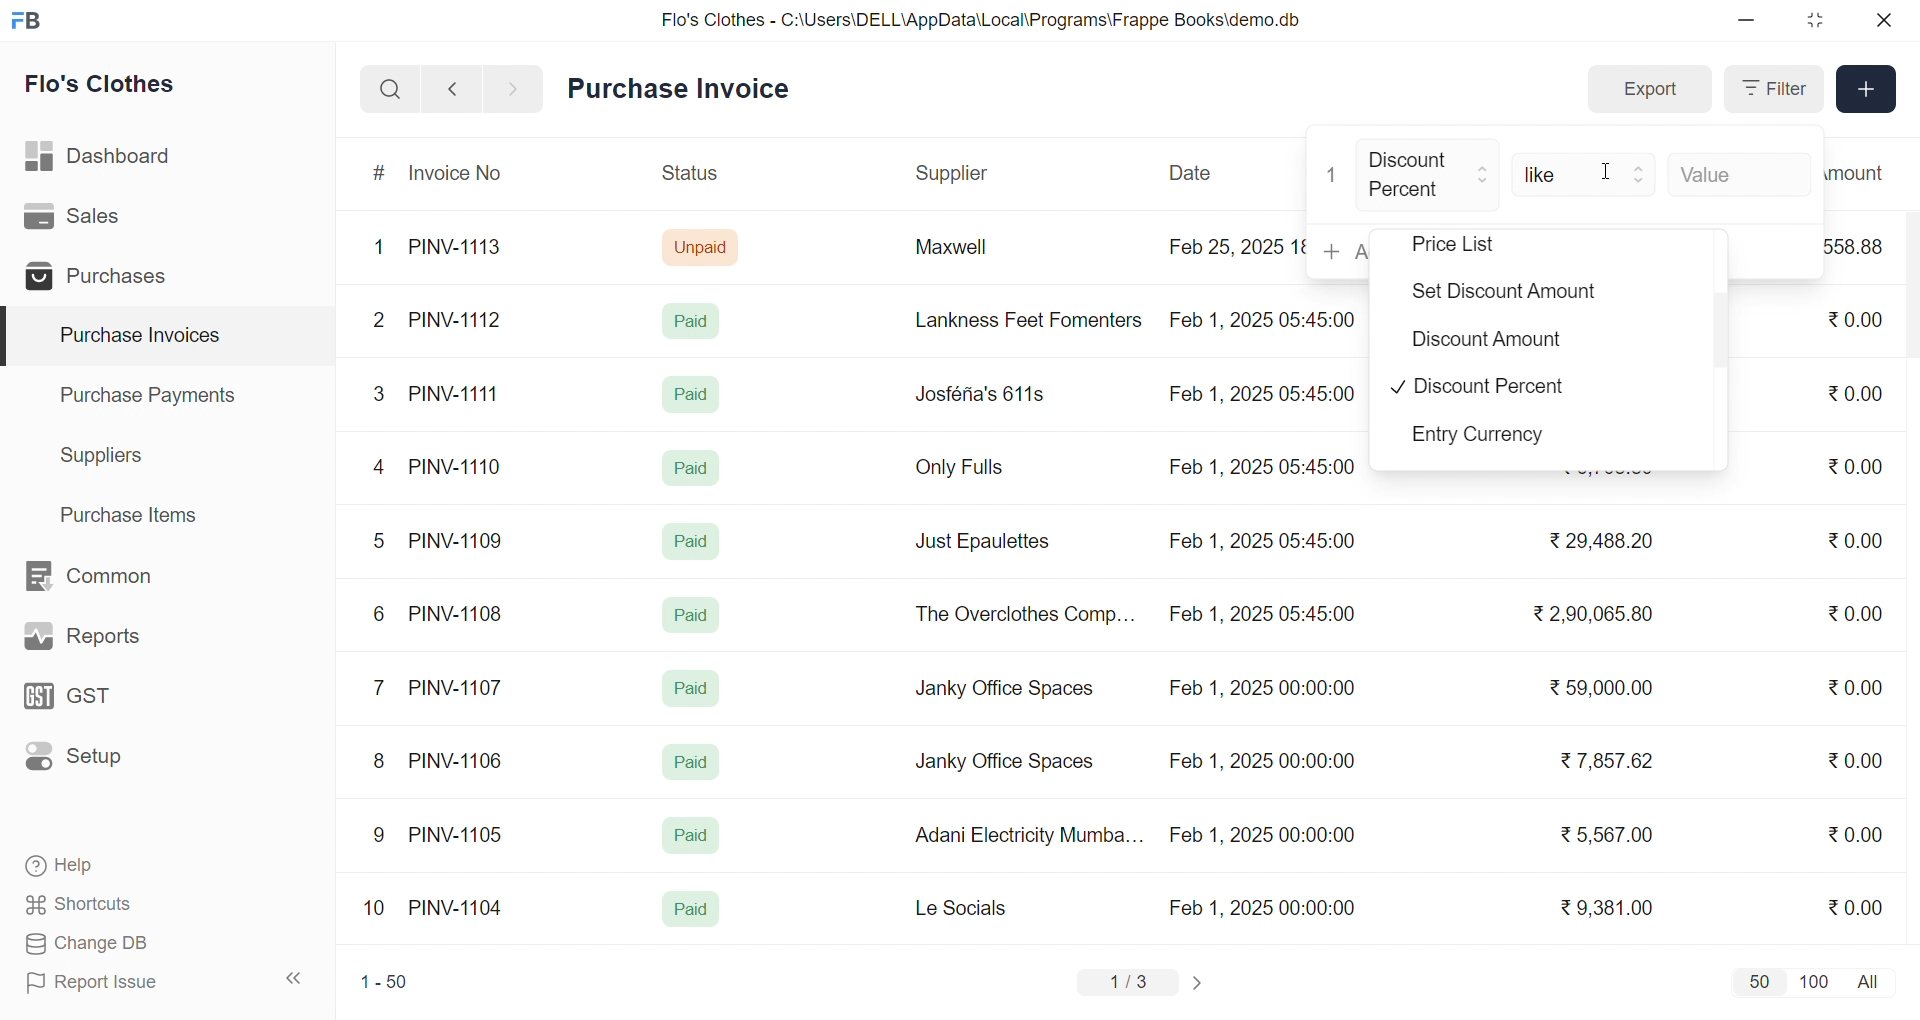  What do you see at coordinates (380, 763) in the screenshot?
I see `8` at bounding box center [380, 763].